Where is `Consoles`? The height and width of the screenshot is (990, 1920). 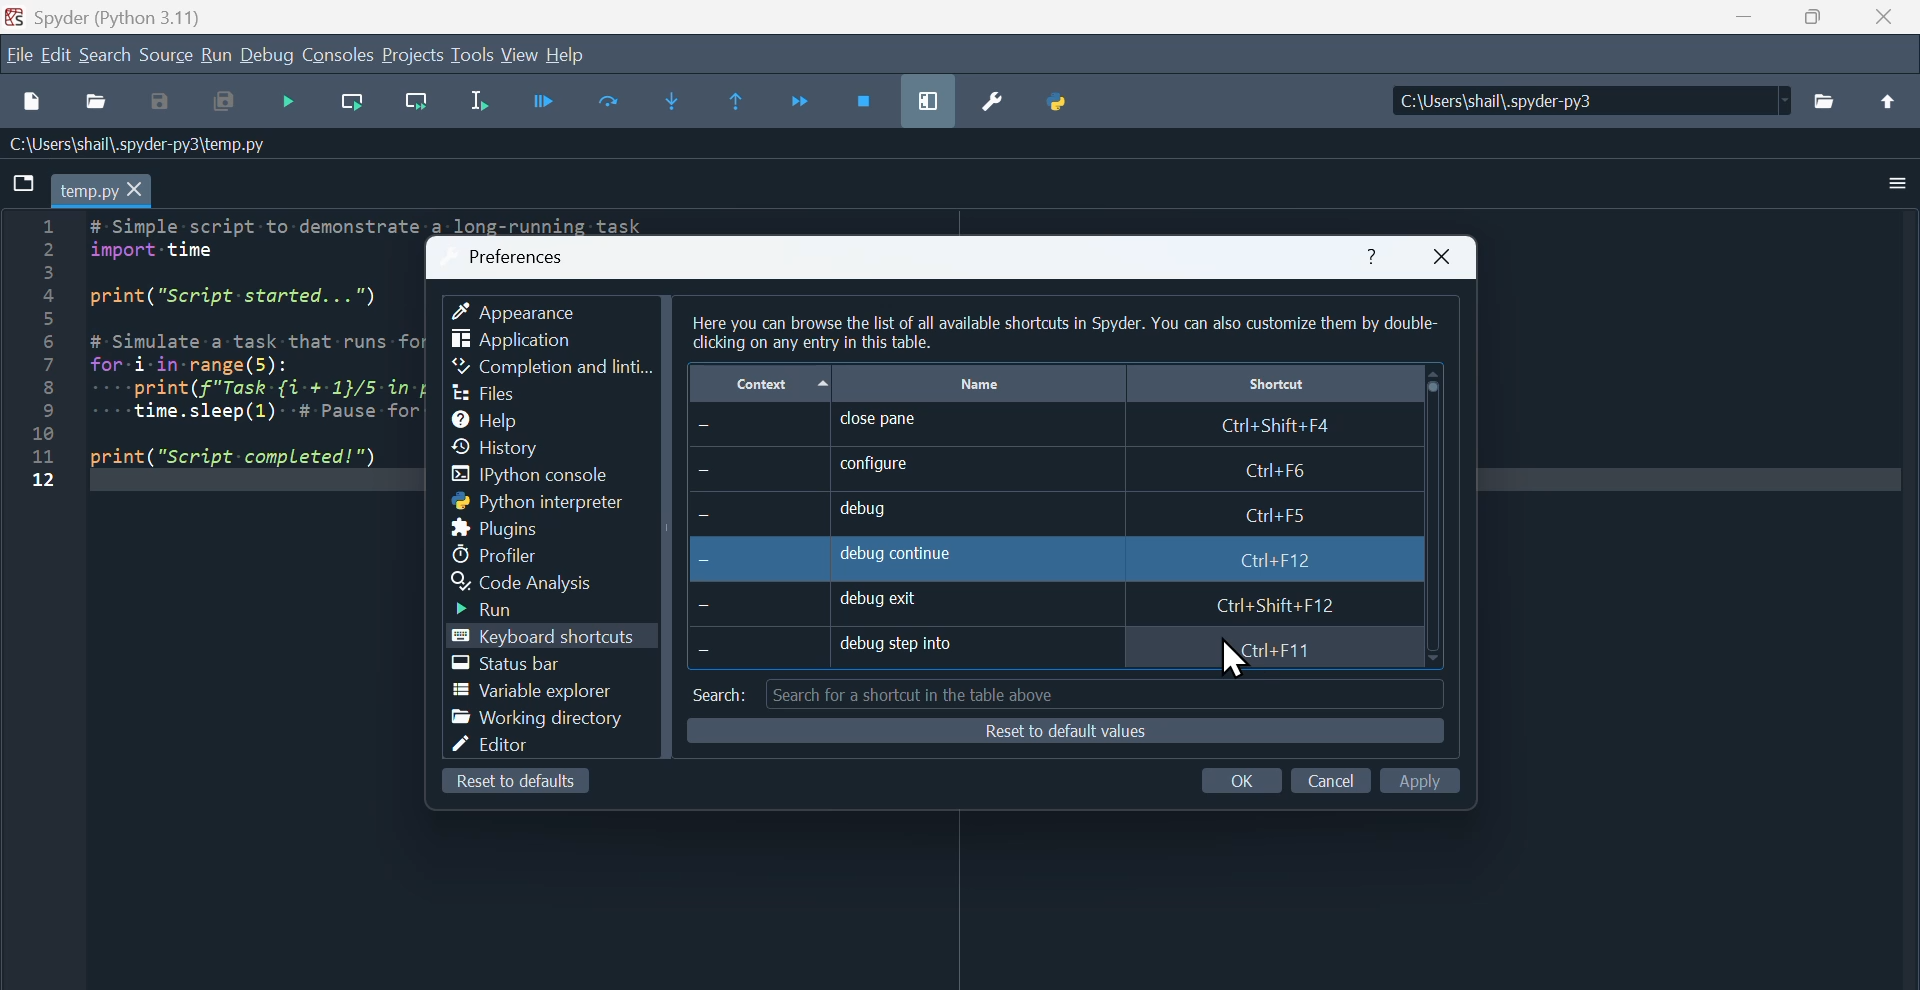 Consoles is located at coordinates (339, 54).